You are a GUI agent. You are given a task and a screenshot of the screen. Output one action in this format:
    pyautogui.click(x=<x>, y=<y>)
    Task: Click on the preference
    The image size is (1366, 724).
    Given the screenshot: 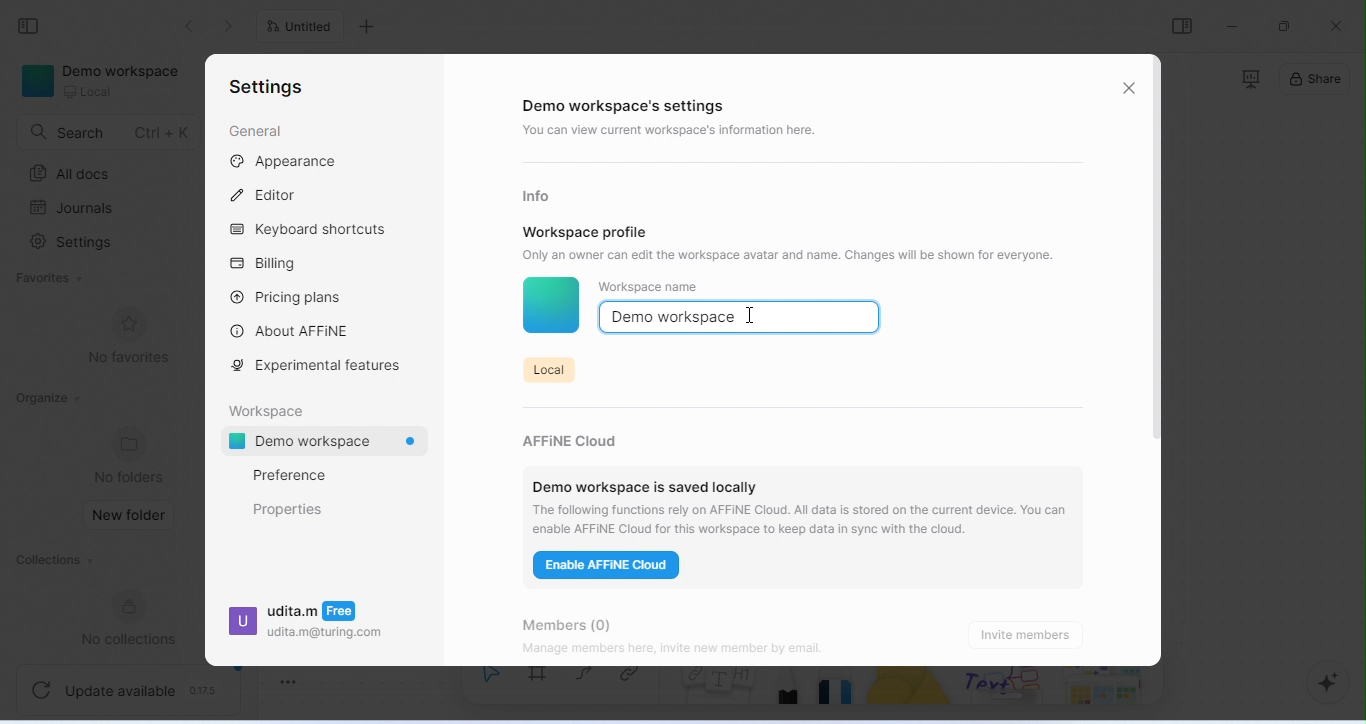 What is the action you would take?
    pyautogui.click(x=289, y=475)
    